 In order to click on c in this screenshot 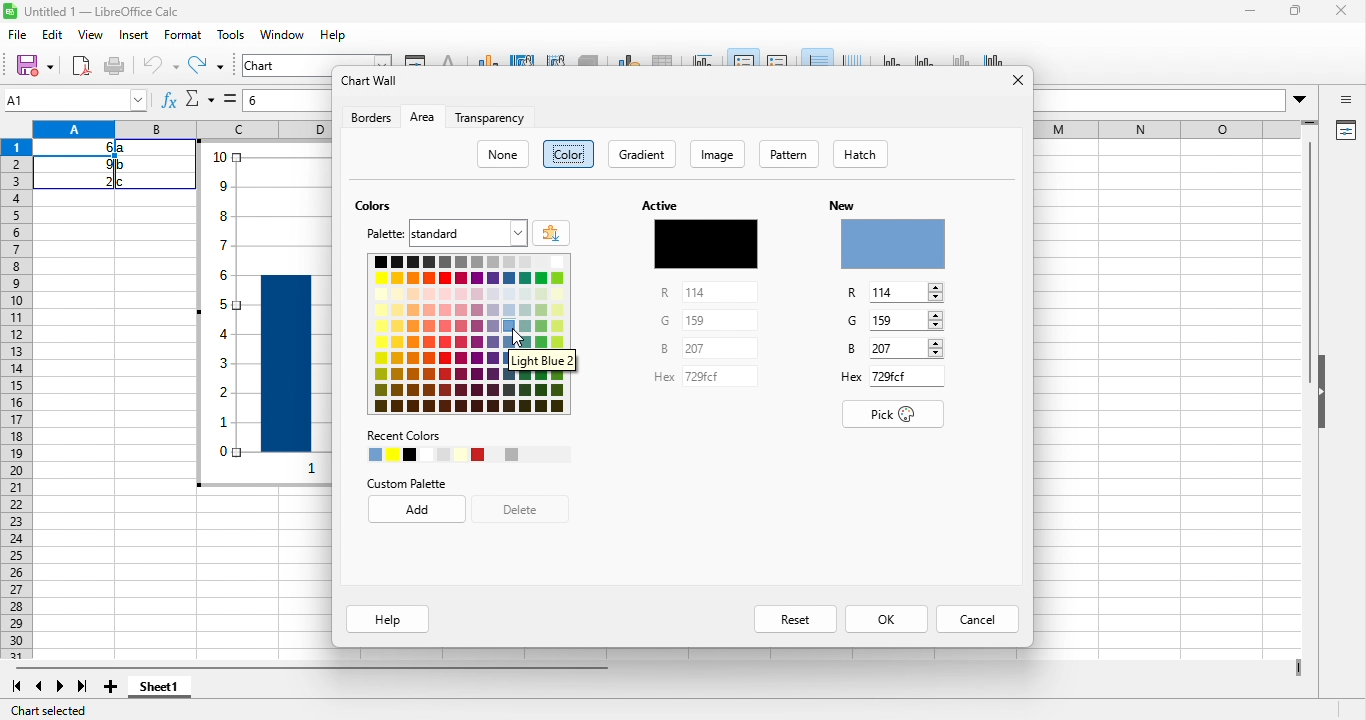, I will do `click(124, 182)`.